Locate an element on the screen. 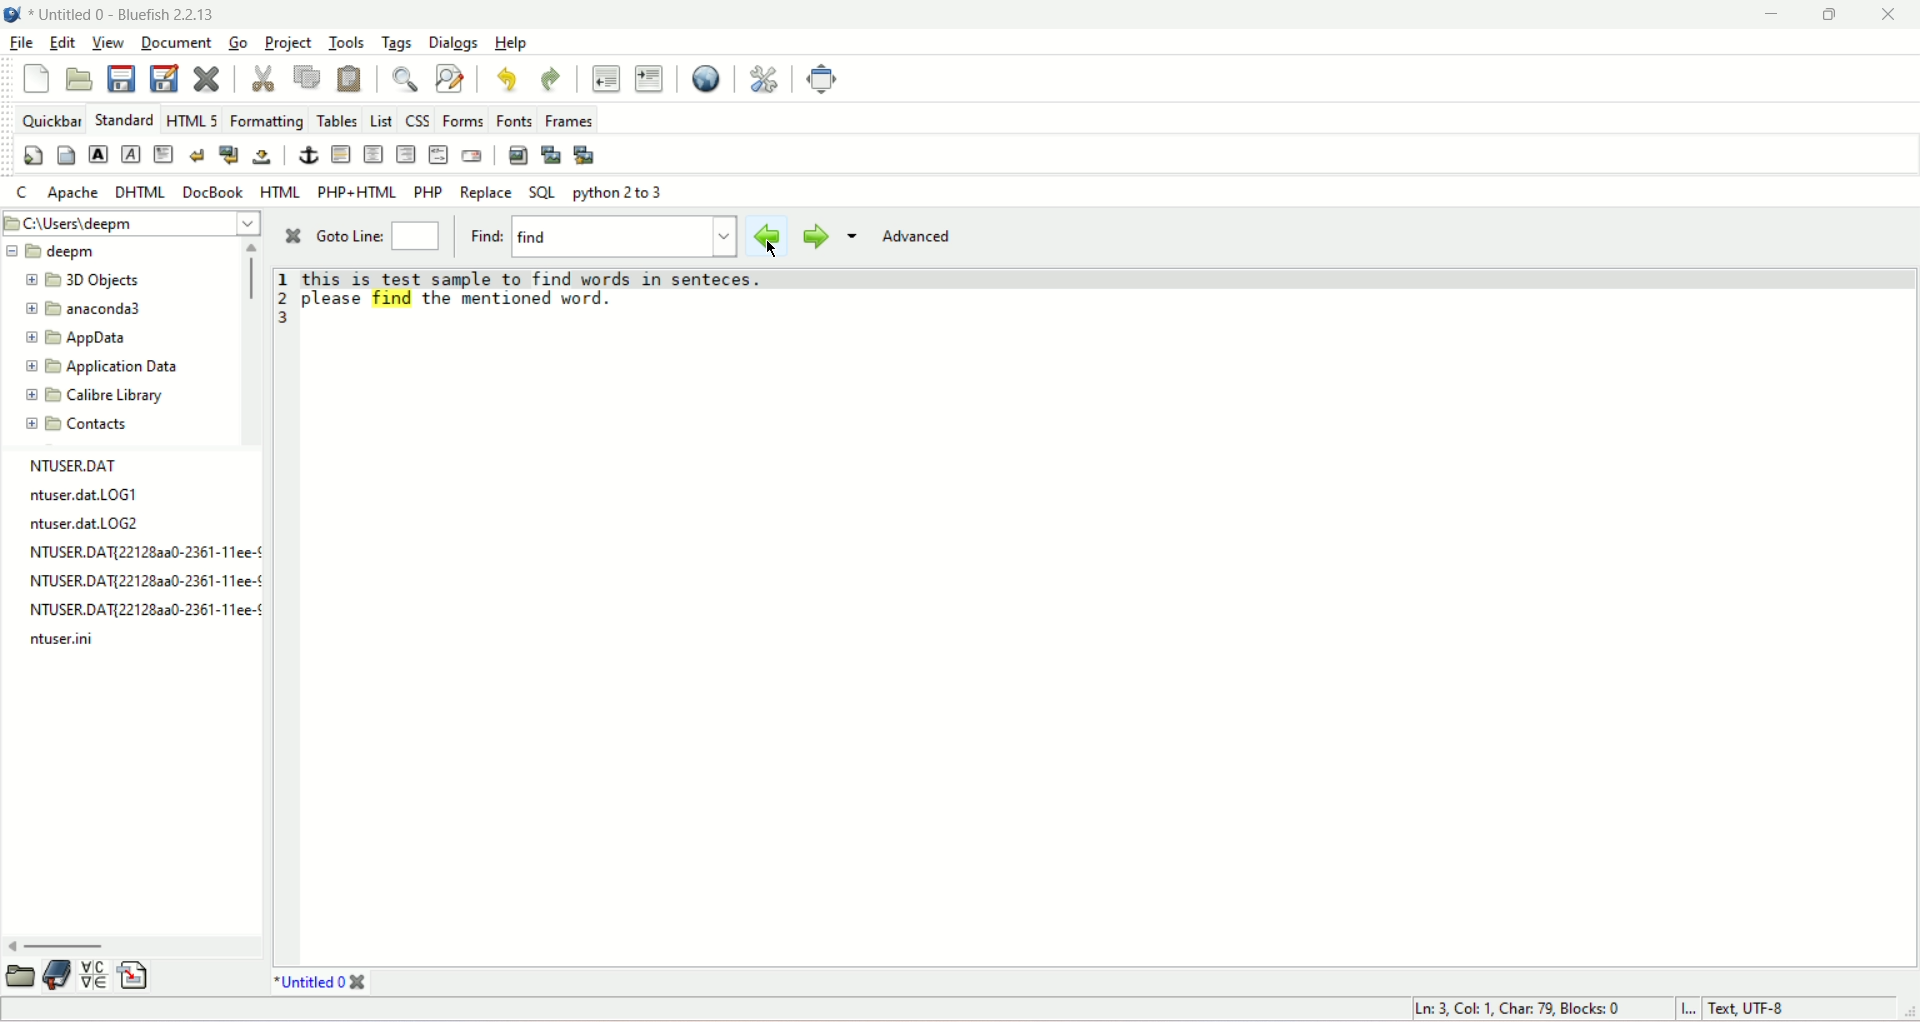  formatting is located at coordinates (267, 118).